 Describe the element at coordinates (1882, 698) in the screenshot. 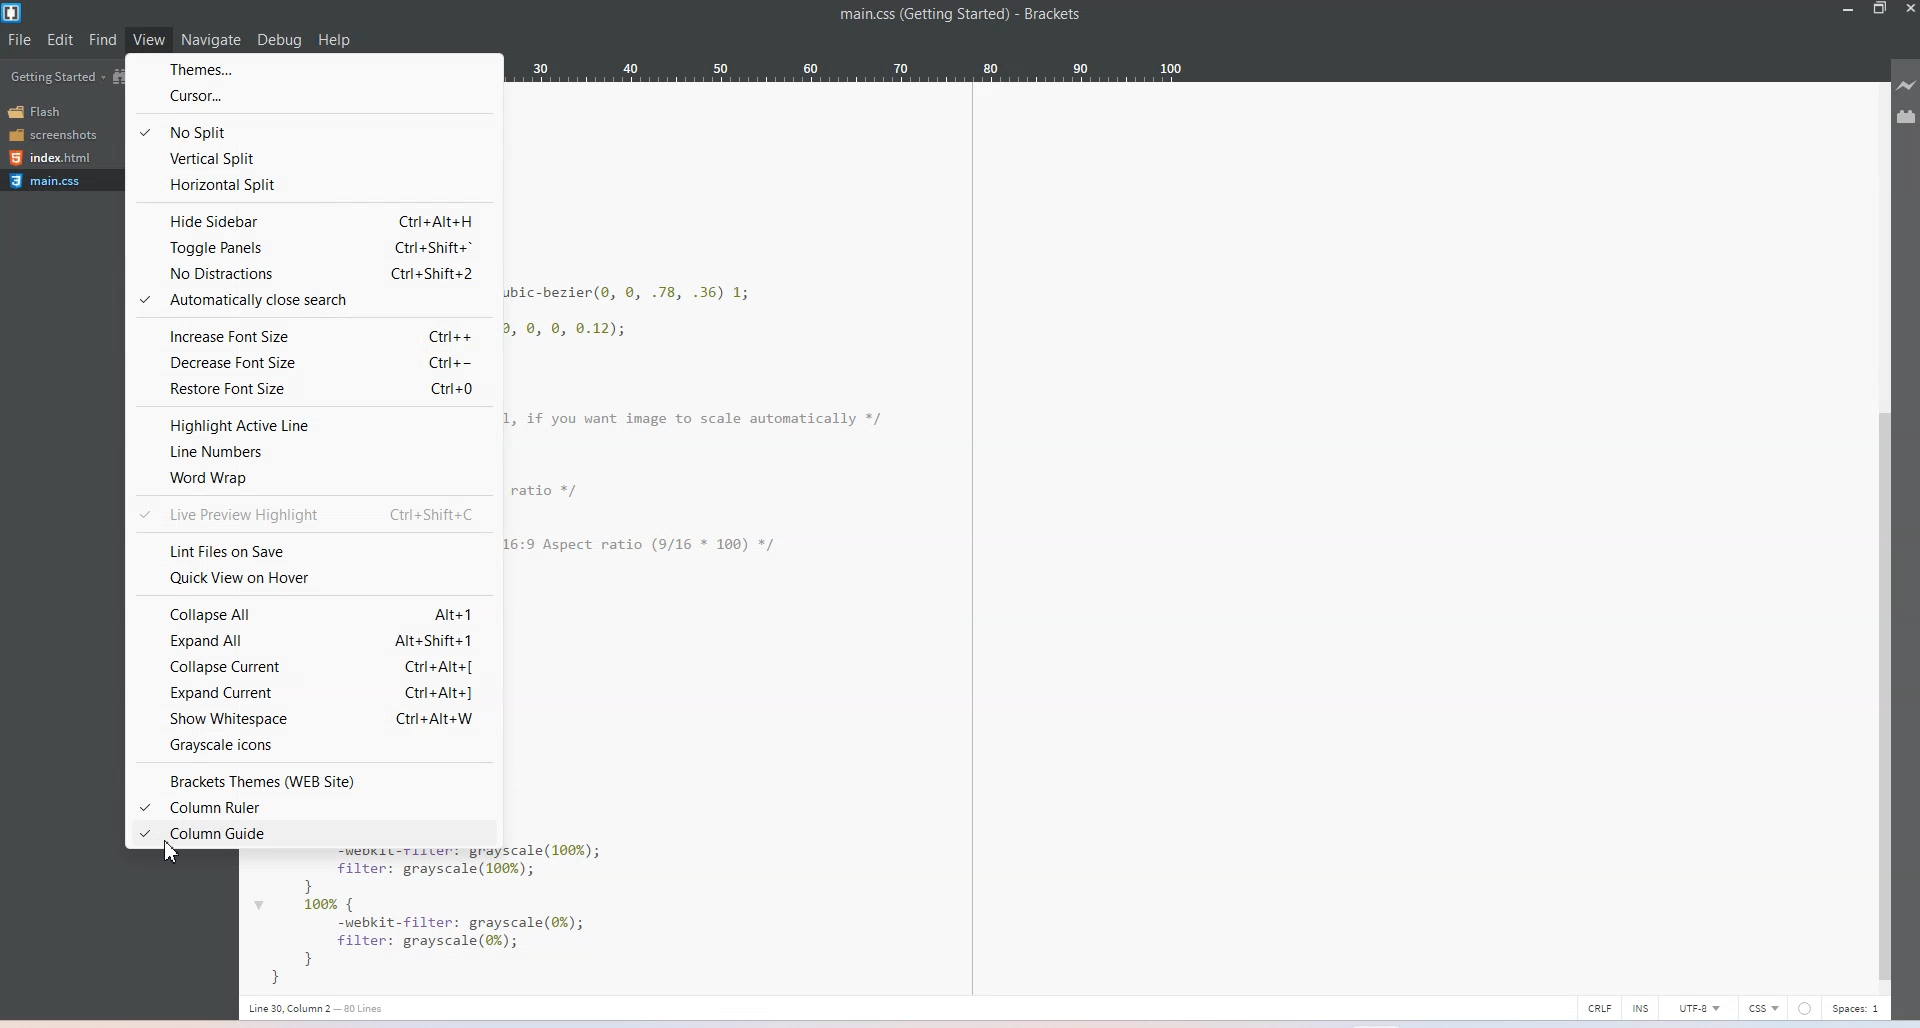

I see `Vertical Scroll bar` at that location.